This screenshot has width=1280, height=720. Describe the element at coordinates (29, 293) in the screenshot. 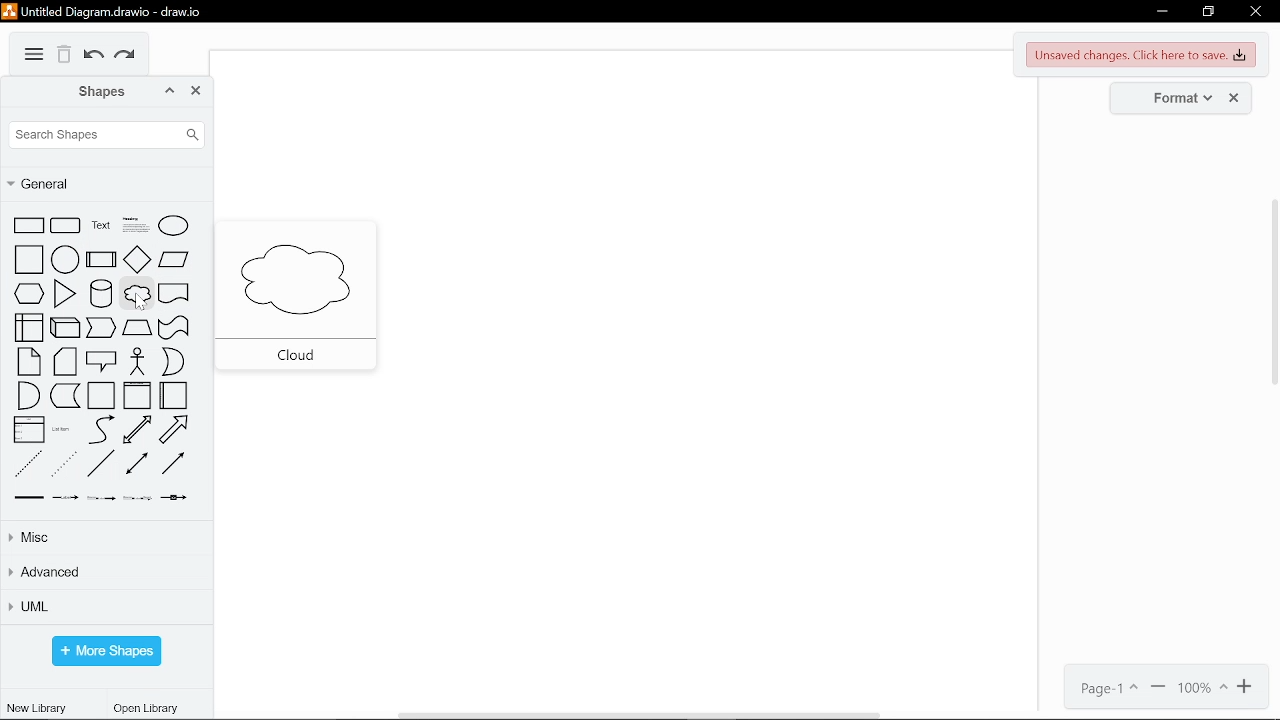

I see `hexagon` at that location.